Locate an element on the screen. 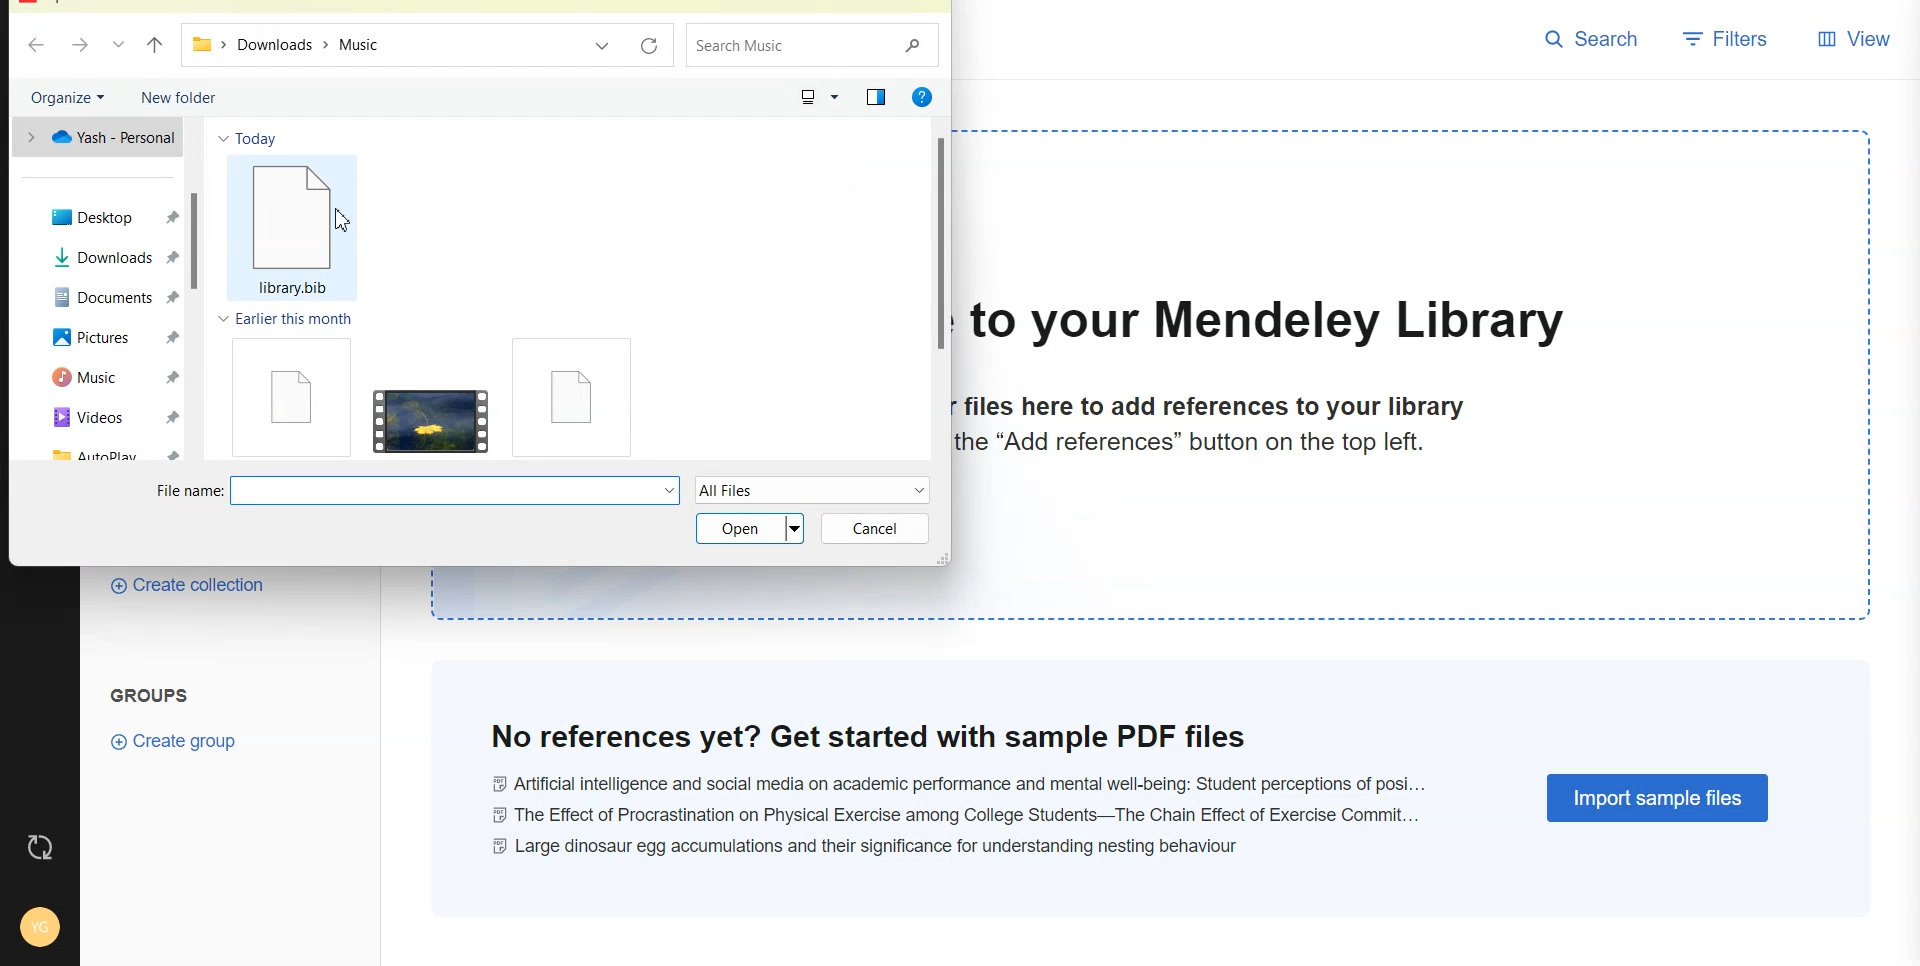  File is located at coordinates (286, 396).